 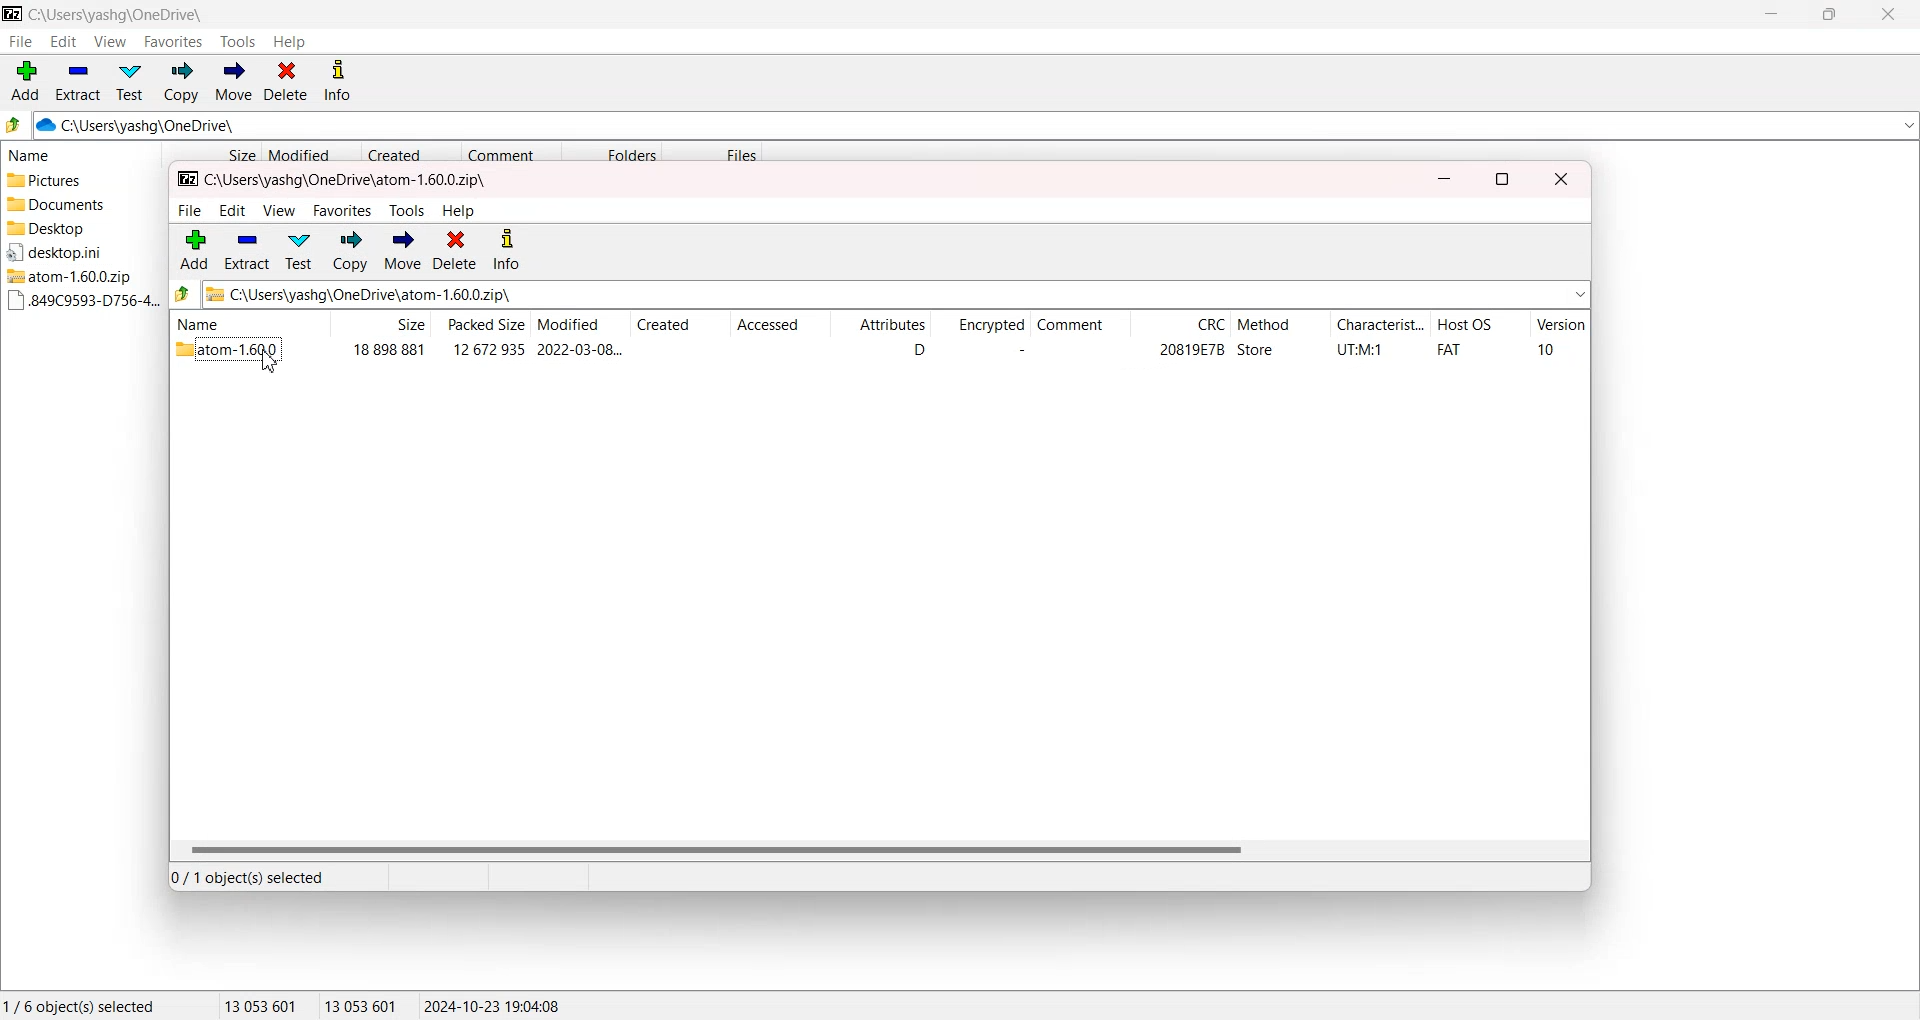 What do you see at coordinates (1546, 349) in the screenshot?
I see `10` at bounding box center [1546, 349].